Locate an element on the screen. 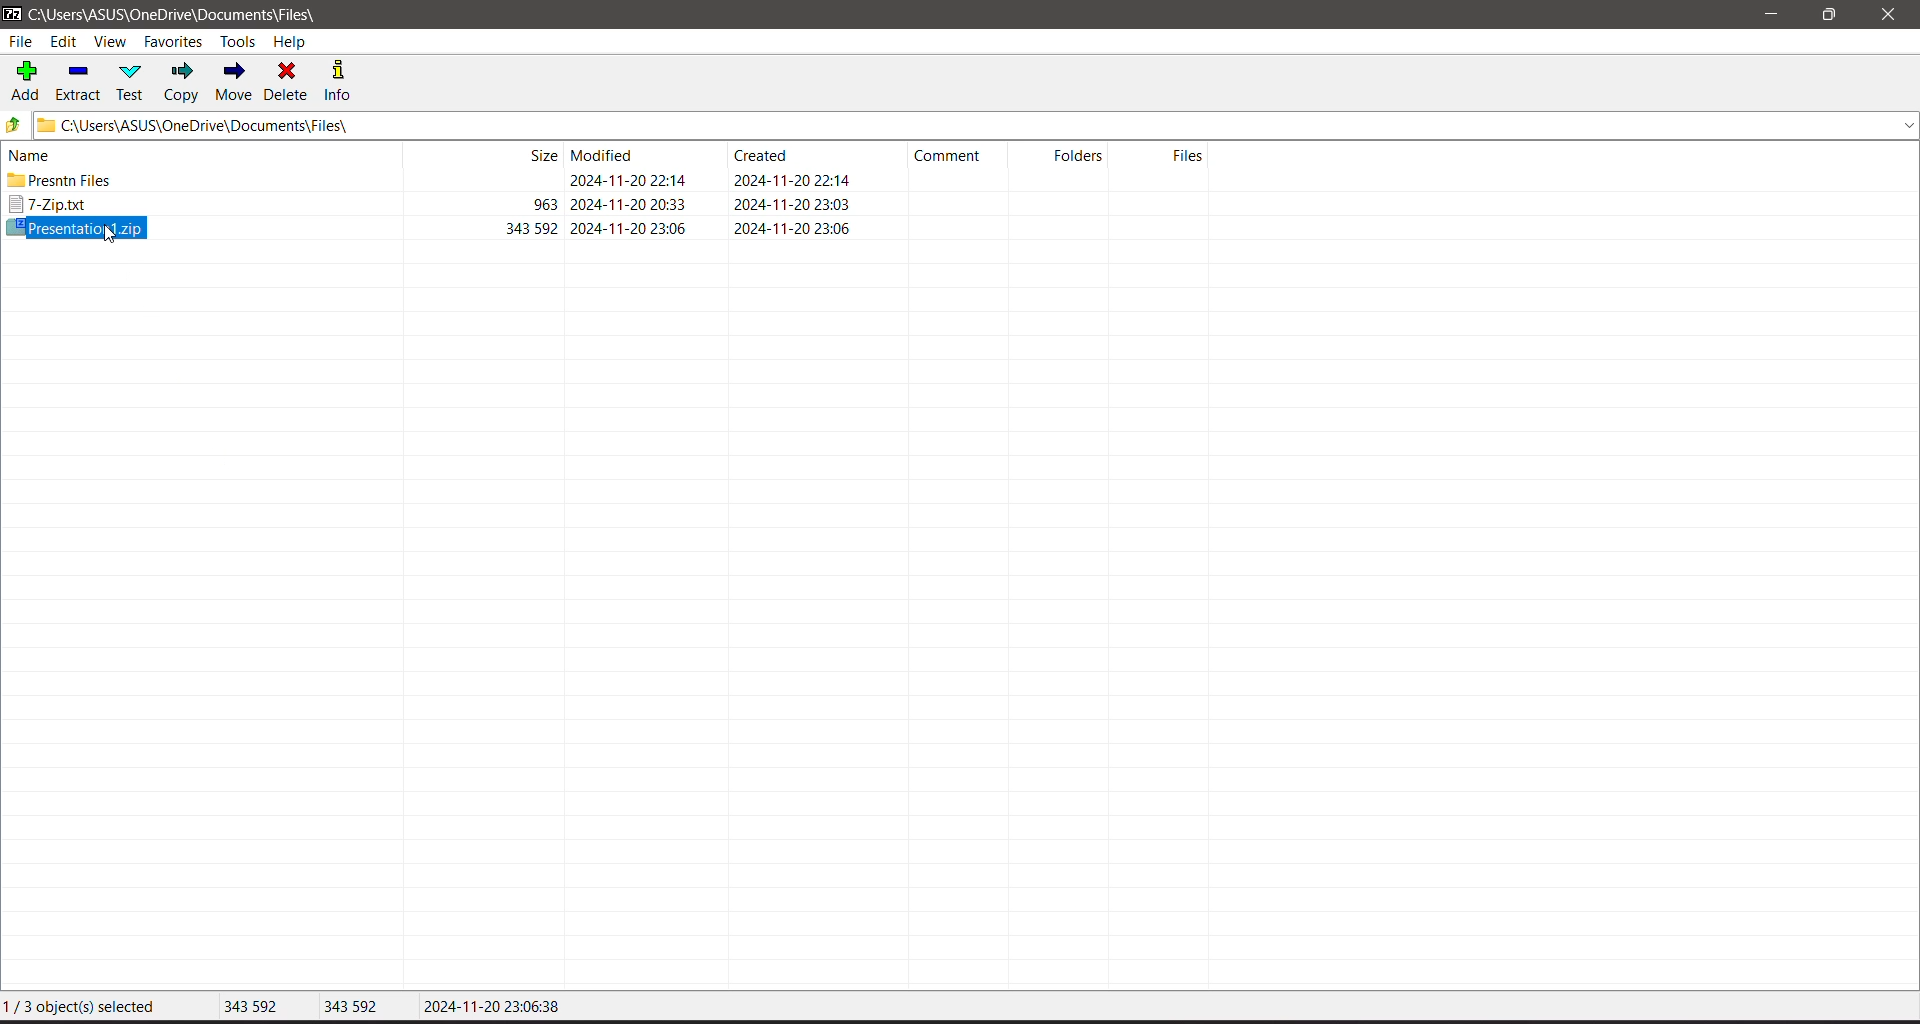 The width and height of the screenshot is (1920, 1024). Add is located at coordinates (26, 79).